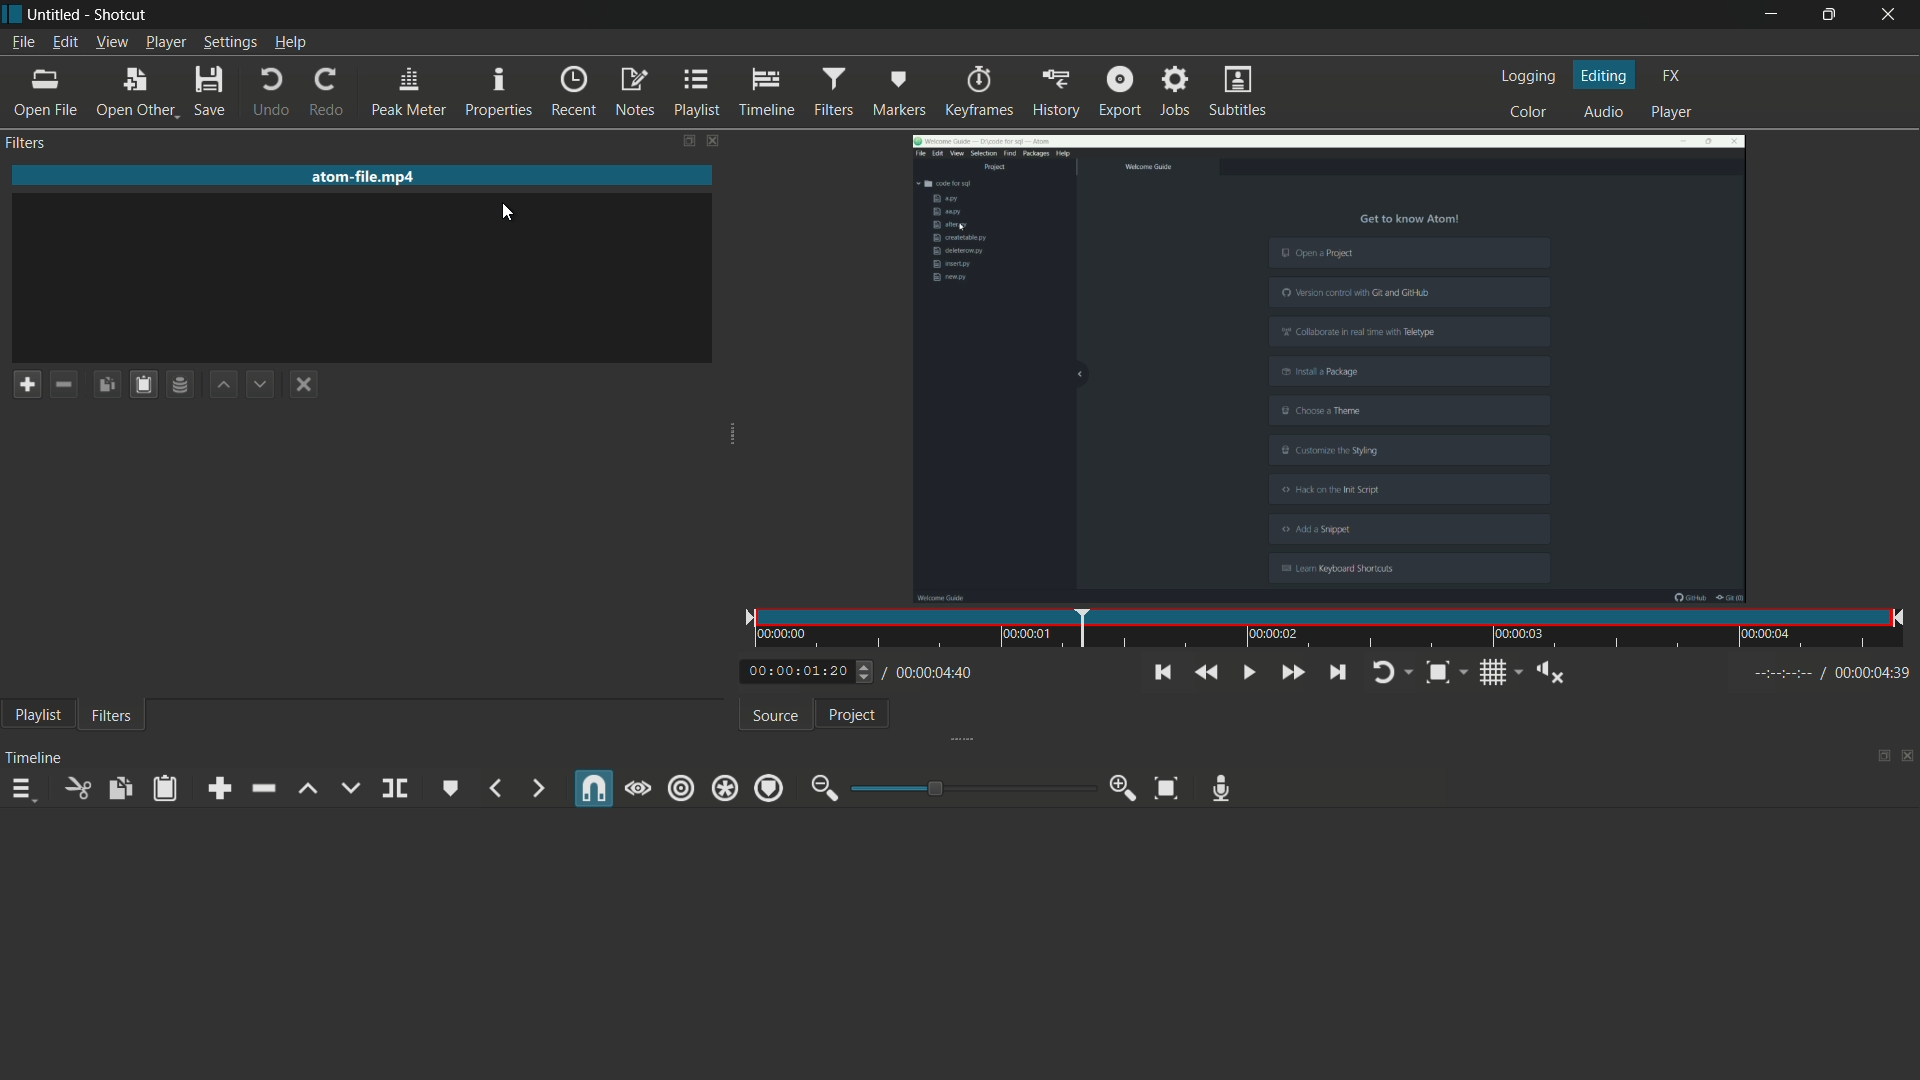 This screenshot has width=1920, height=1080. What do you see at coordinates (77, 788) in the screenshot?
I see `cut` at bounding box center [77, 788].